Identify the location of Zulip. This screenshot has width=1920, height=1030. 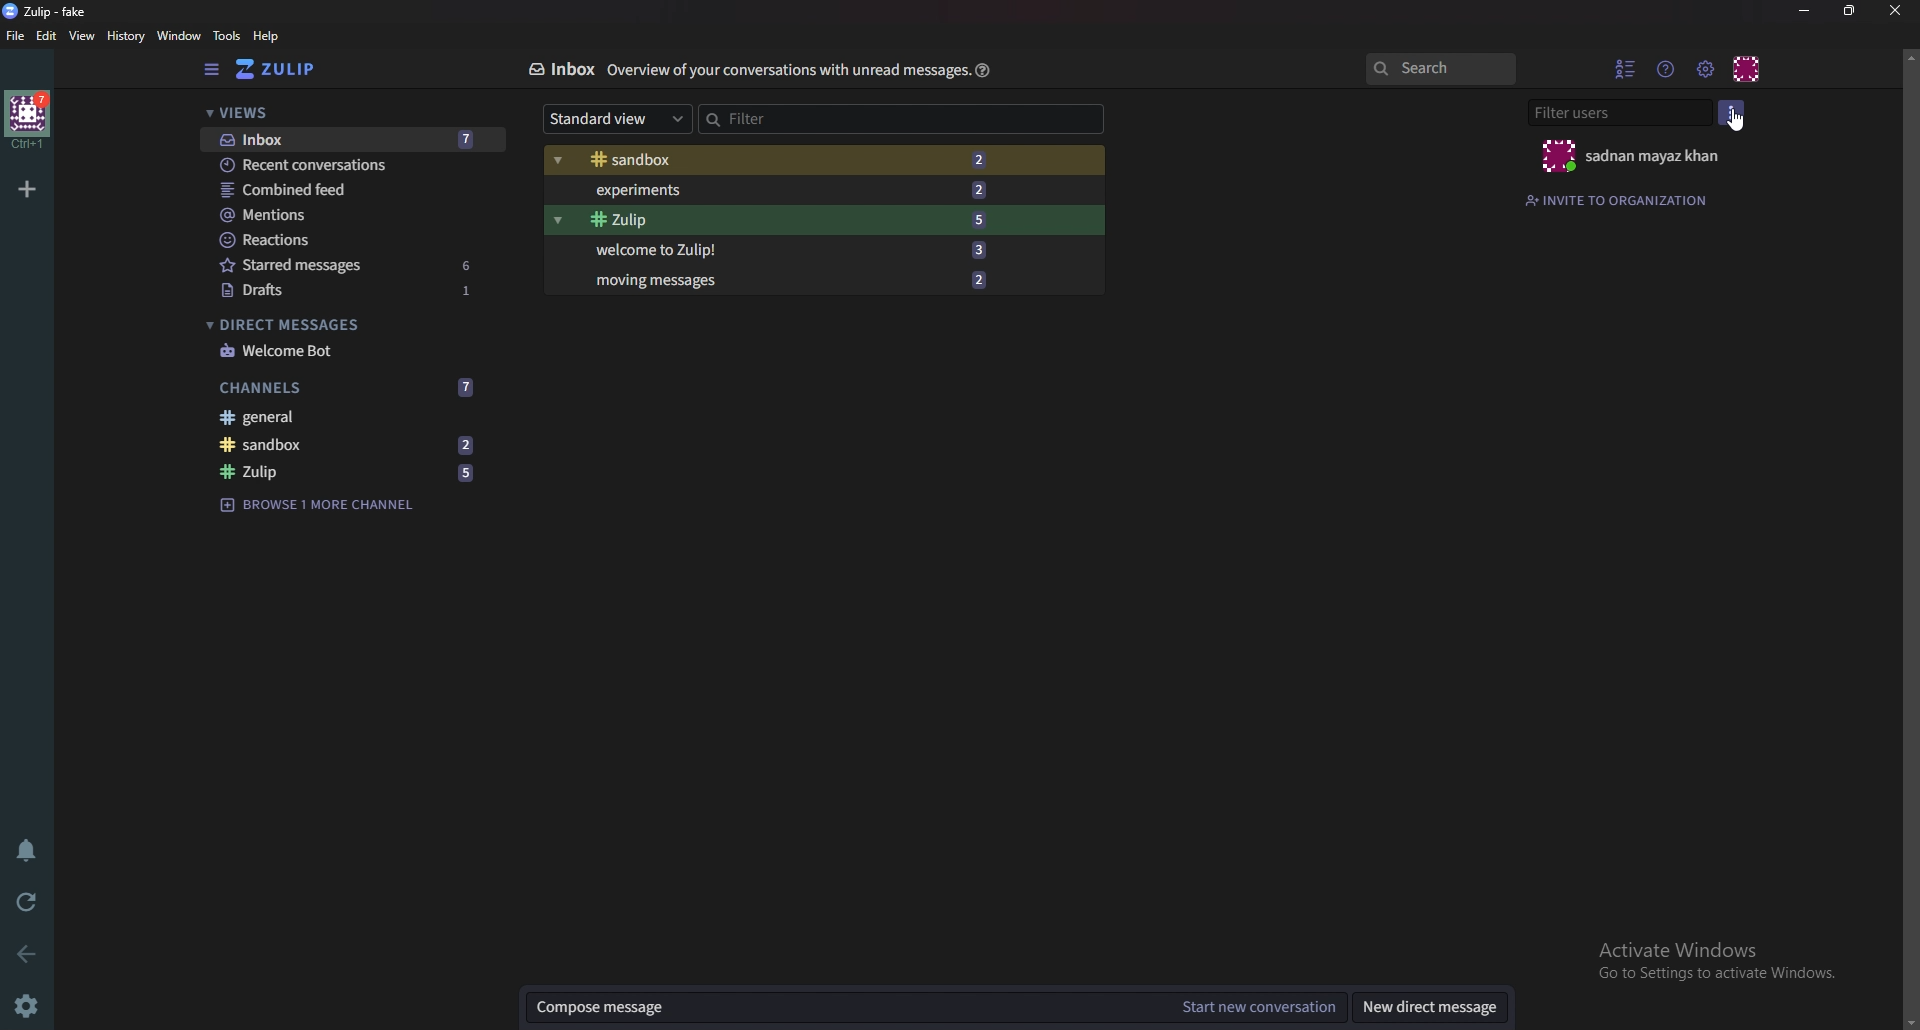
(294, 69).